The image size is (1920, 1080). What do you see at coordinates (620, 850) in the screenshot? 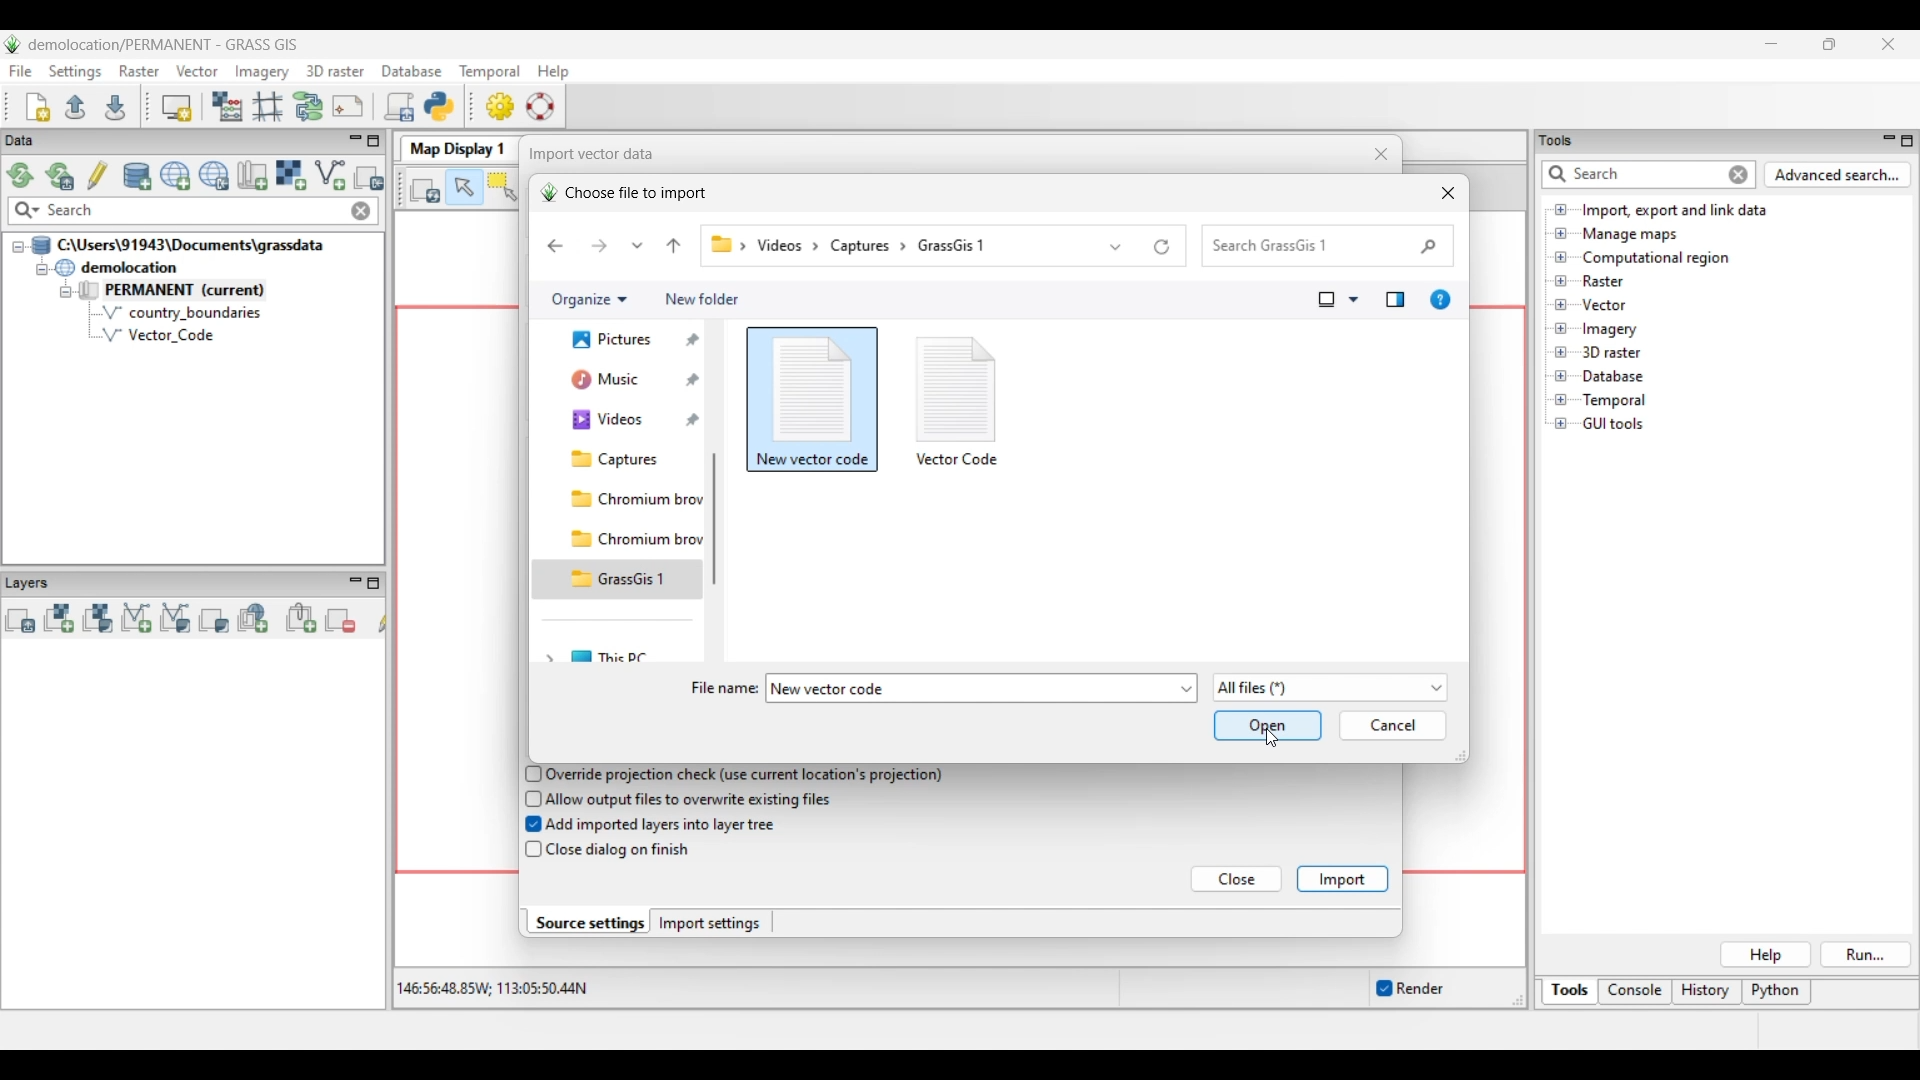
I see `Close dialog on finish` at bounding box center [620, 850].